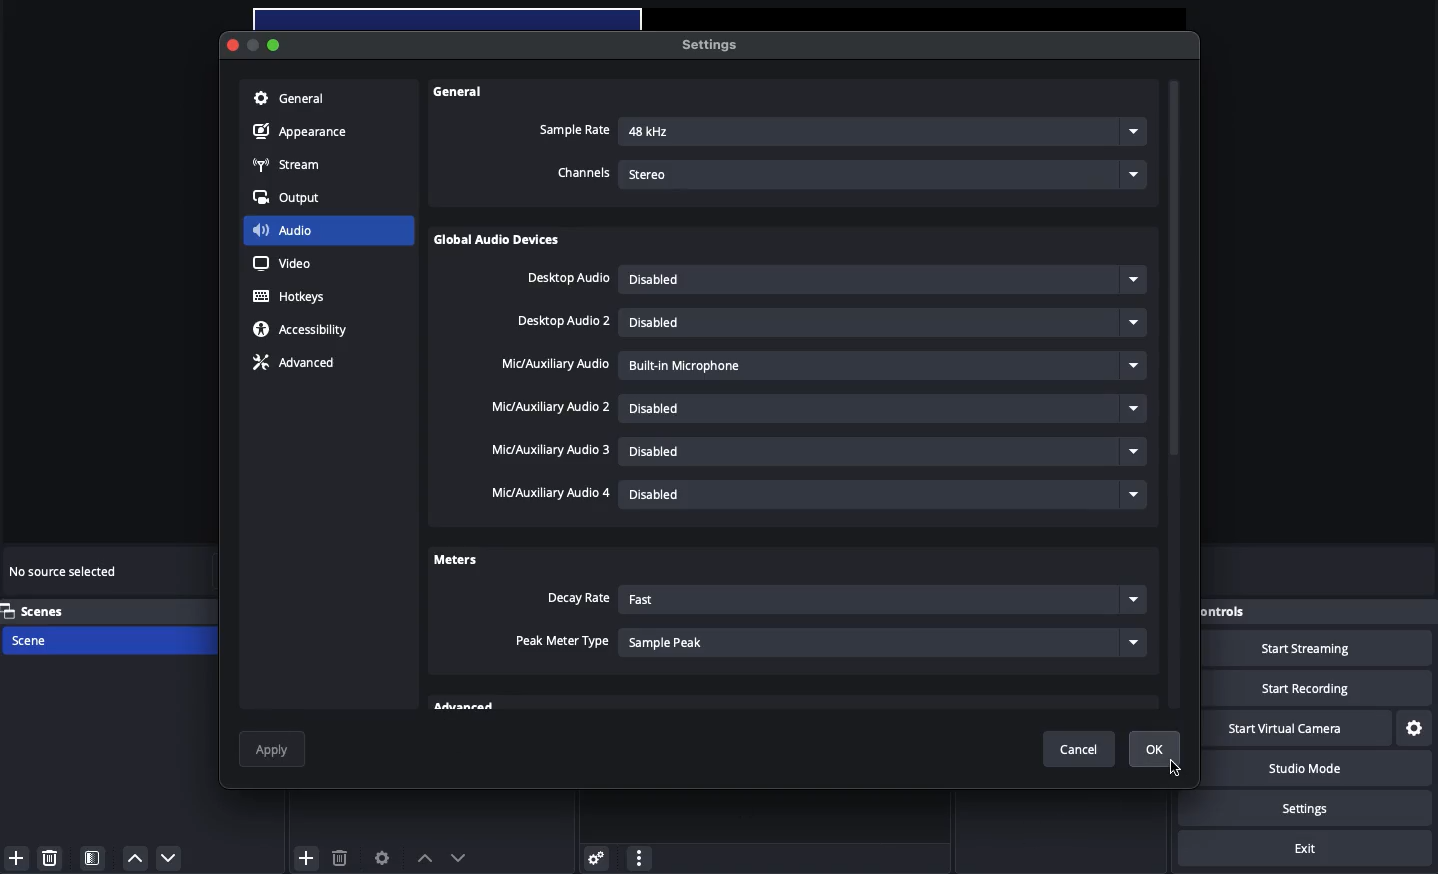 Image resolution: width=1438 pixels, height=874 pixels. Describe the element at coordinates (93, 858) in the screenshot. I see `Scene filter` at that location.